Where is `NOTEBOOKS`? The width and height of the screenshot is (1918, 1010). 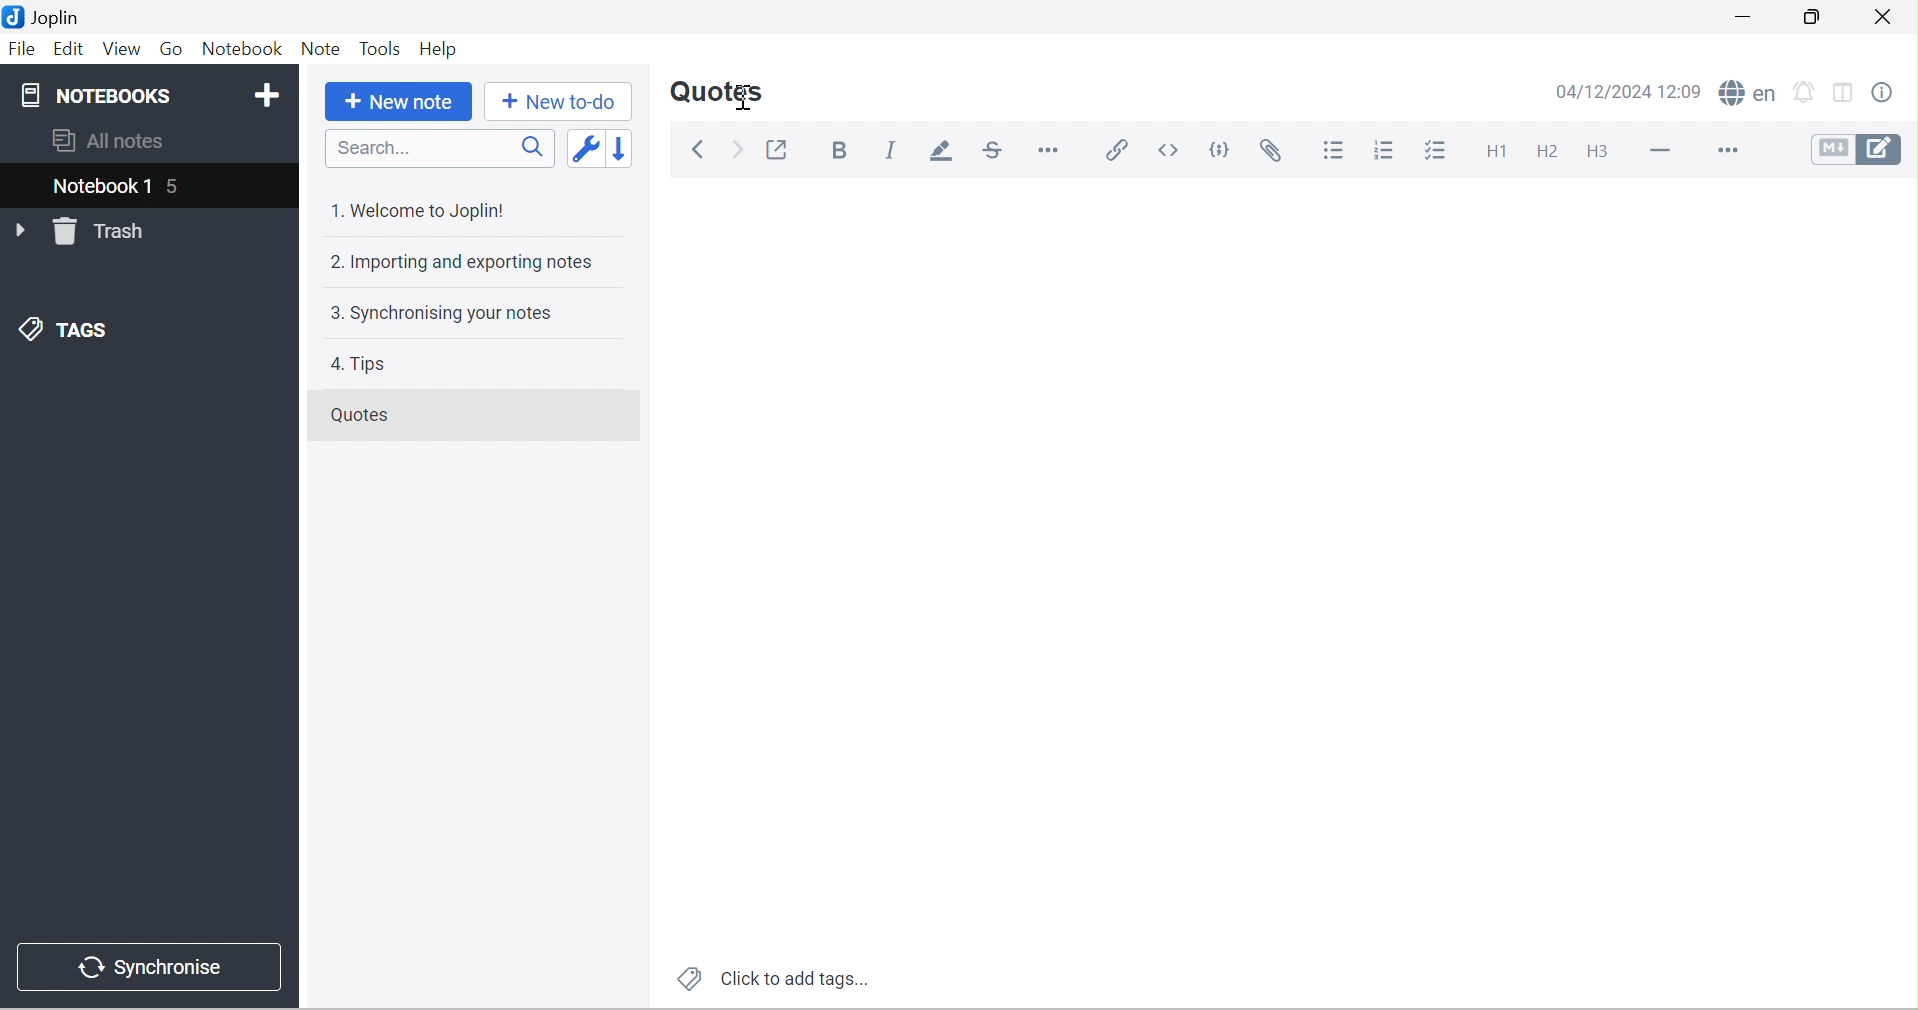 NOTEBOOKS is located at coordinates (101, 95).